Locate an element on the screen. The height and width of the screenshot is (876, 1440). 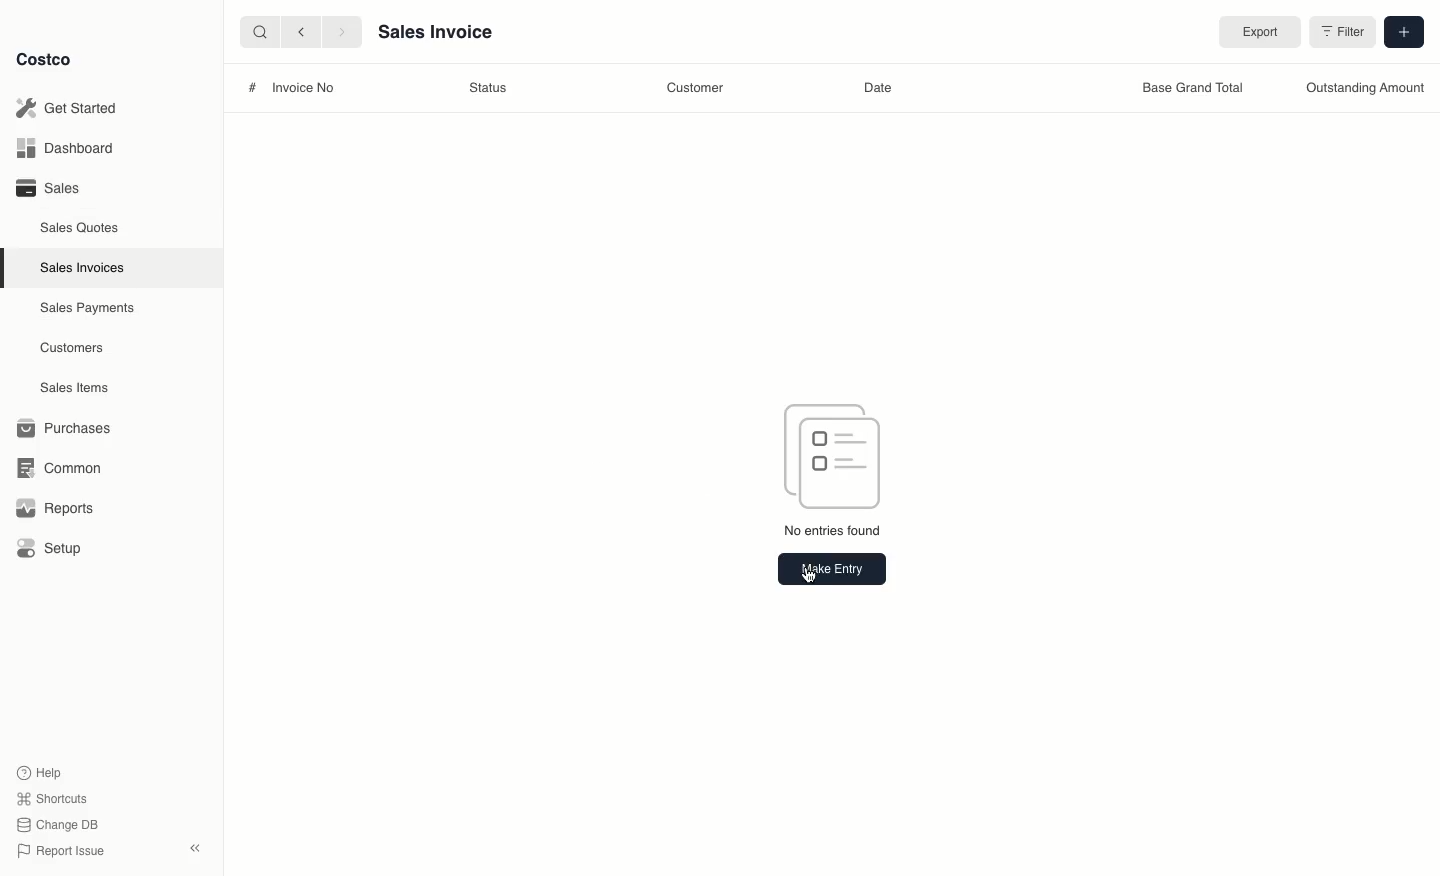
Sales is located at coordinates (46, 187).